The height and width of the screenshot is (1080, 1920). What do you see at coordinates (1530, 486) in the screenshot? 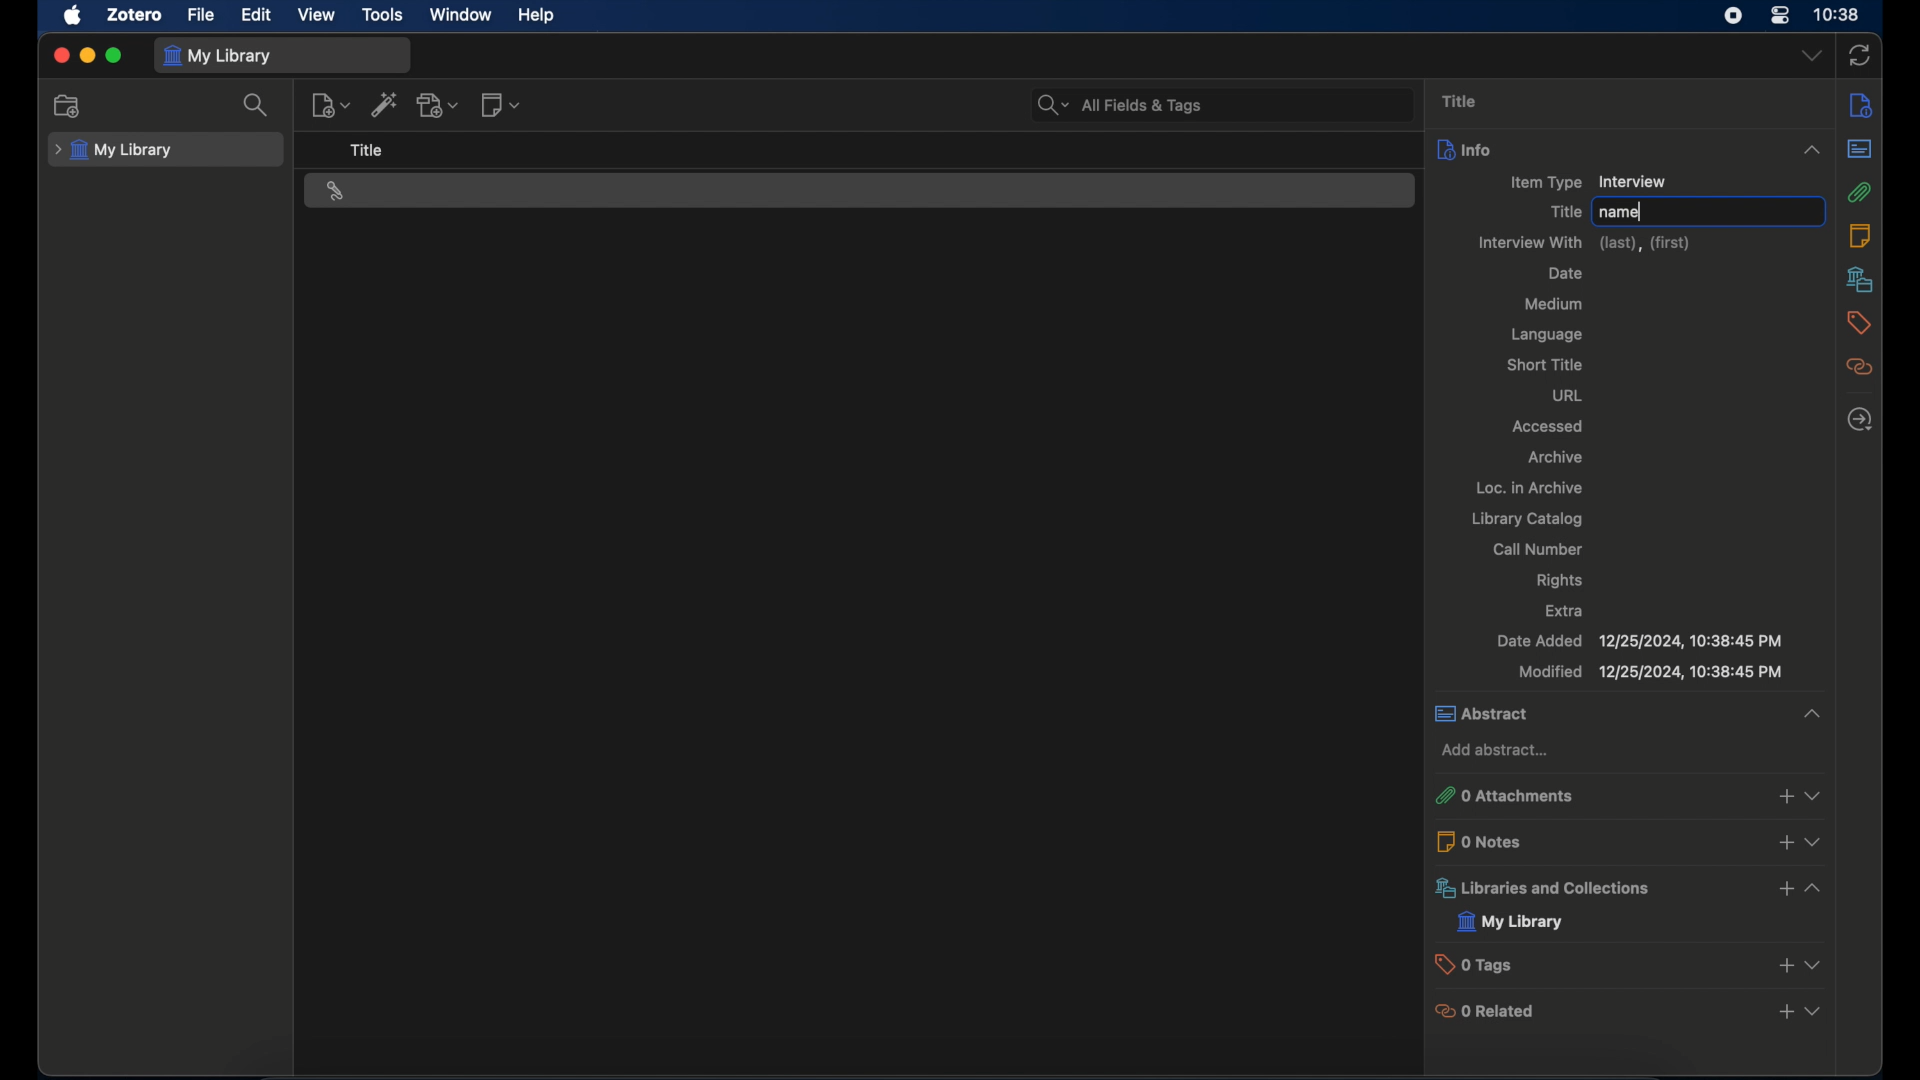
I see `loc. in  archive` at bounding box center [1530, 486].